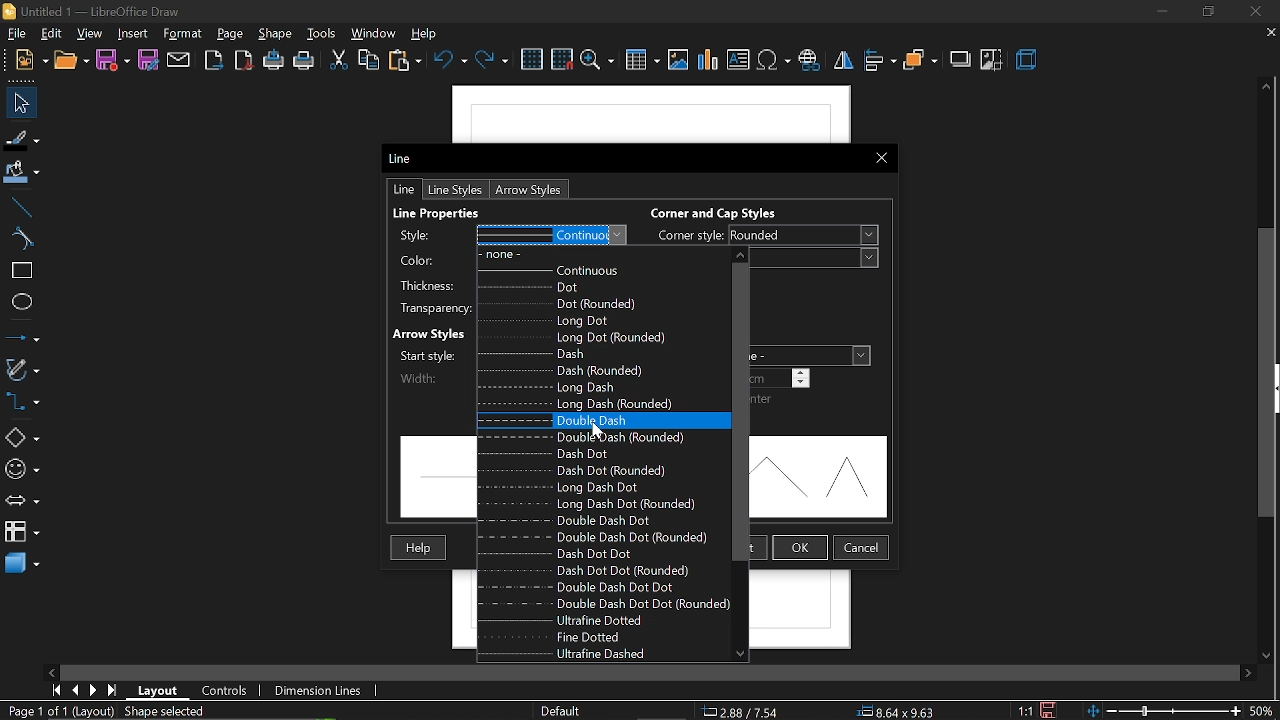 The image size is (1280, 720). Describe the element at coordinates (881, 60) in the screenshot. I see `align` at that location.